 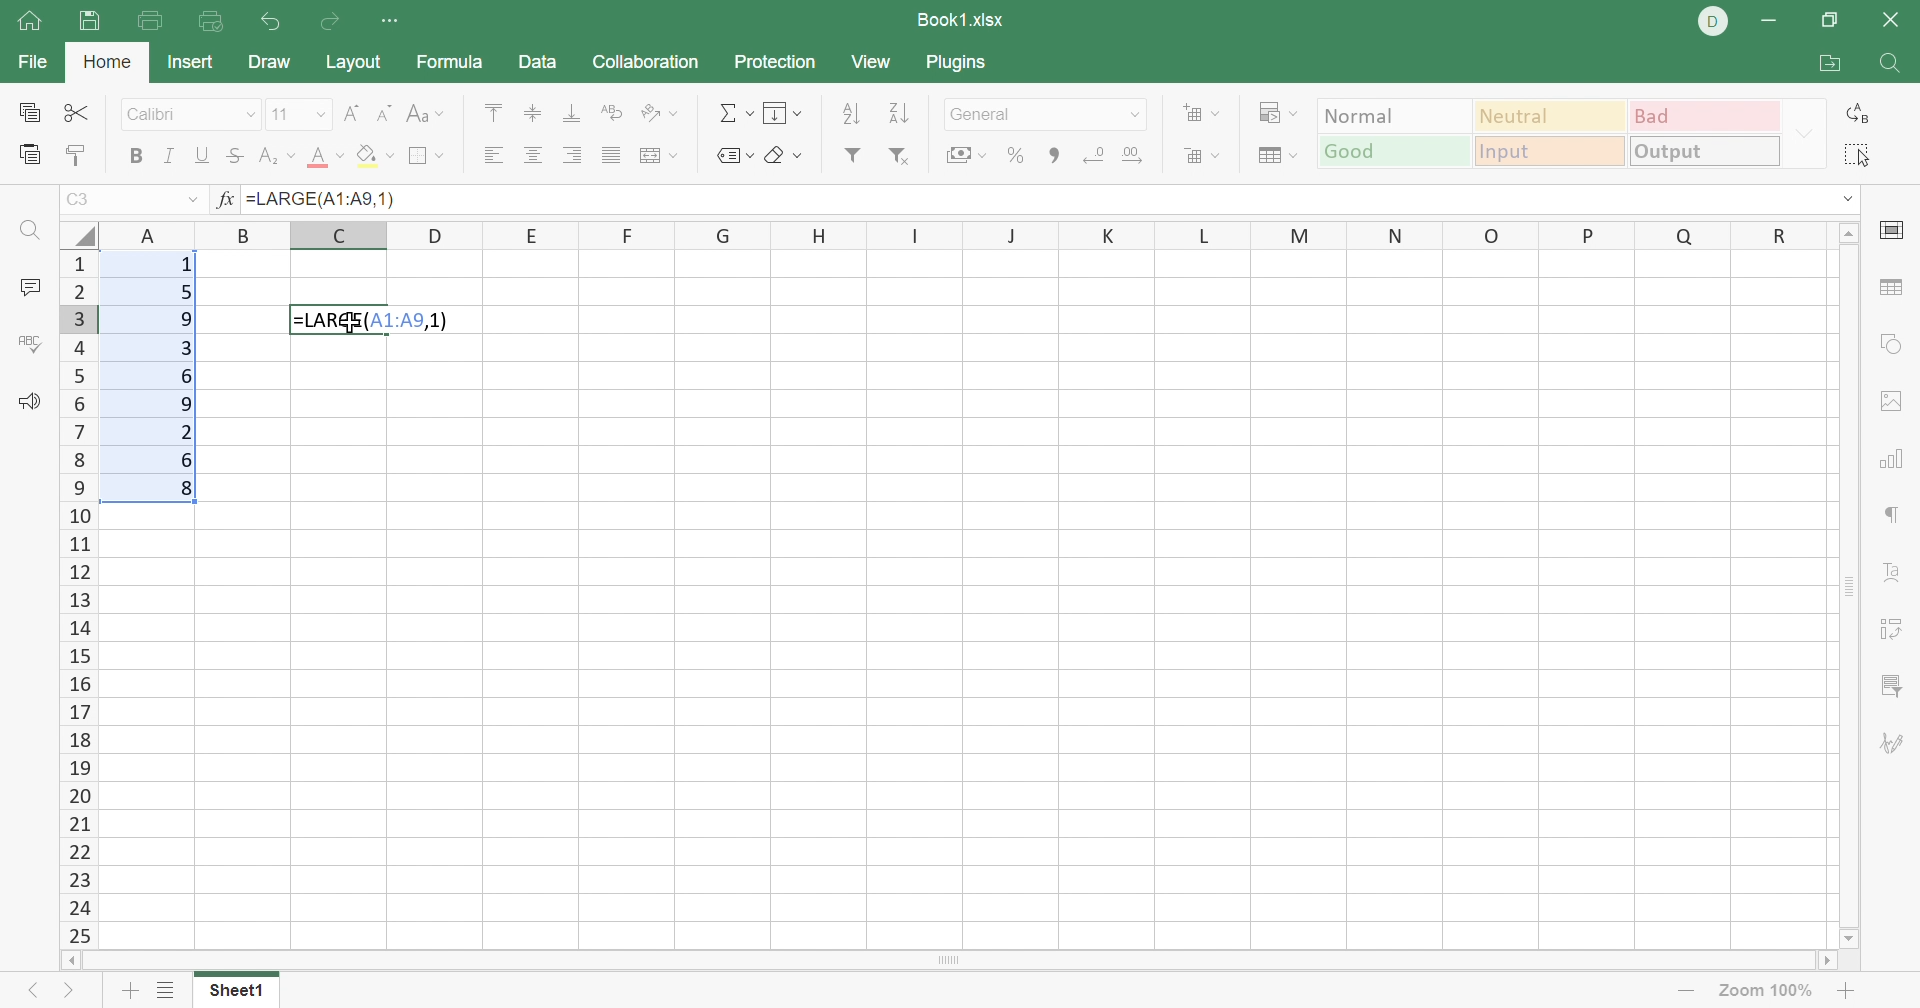 I want to click on Strikethrough, so click(x=231, y=156).